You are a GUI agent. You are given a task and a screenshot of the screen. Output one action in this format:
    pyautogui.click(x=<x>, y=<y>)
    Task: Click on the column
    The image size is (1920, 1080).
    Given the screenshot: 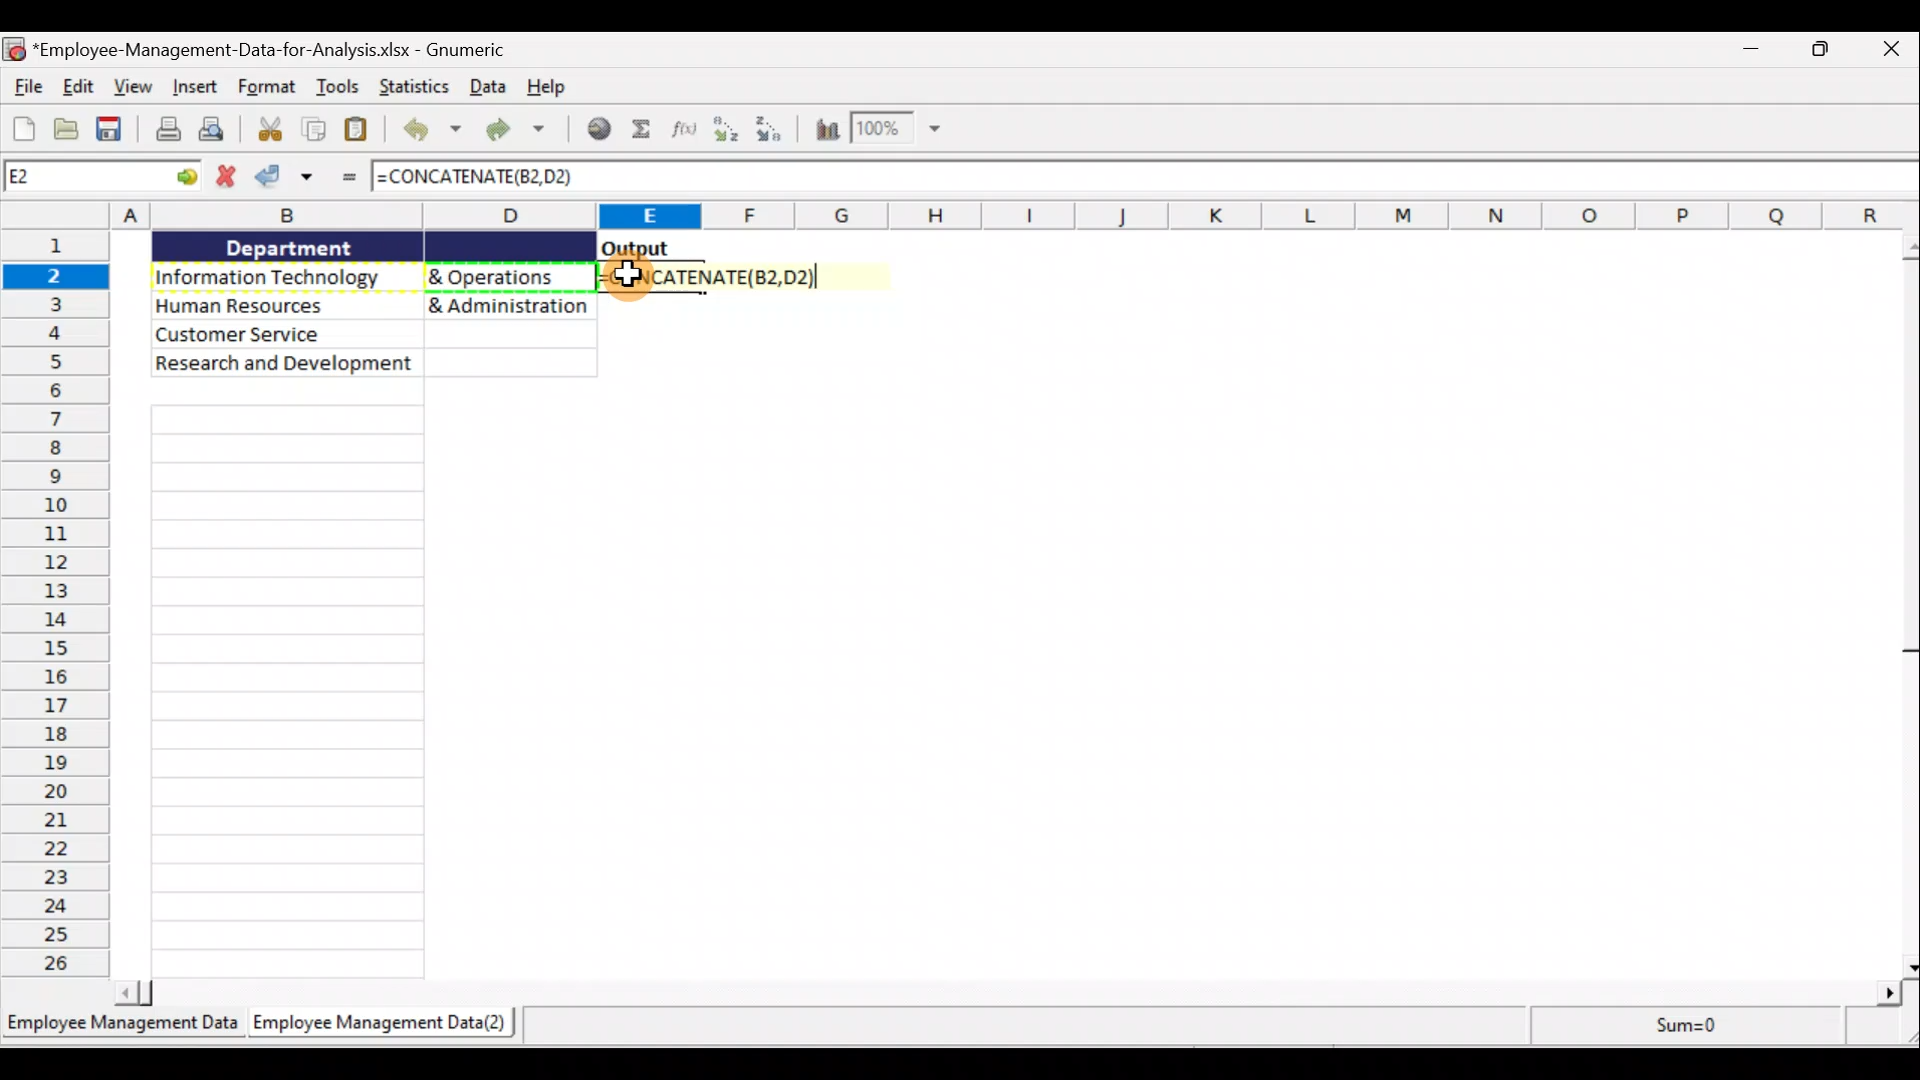 What is the action you would take?
    pyautogui.click(x=291, y=690)
    